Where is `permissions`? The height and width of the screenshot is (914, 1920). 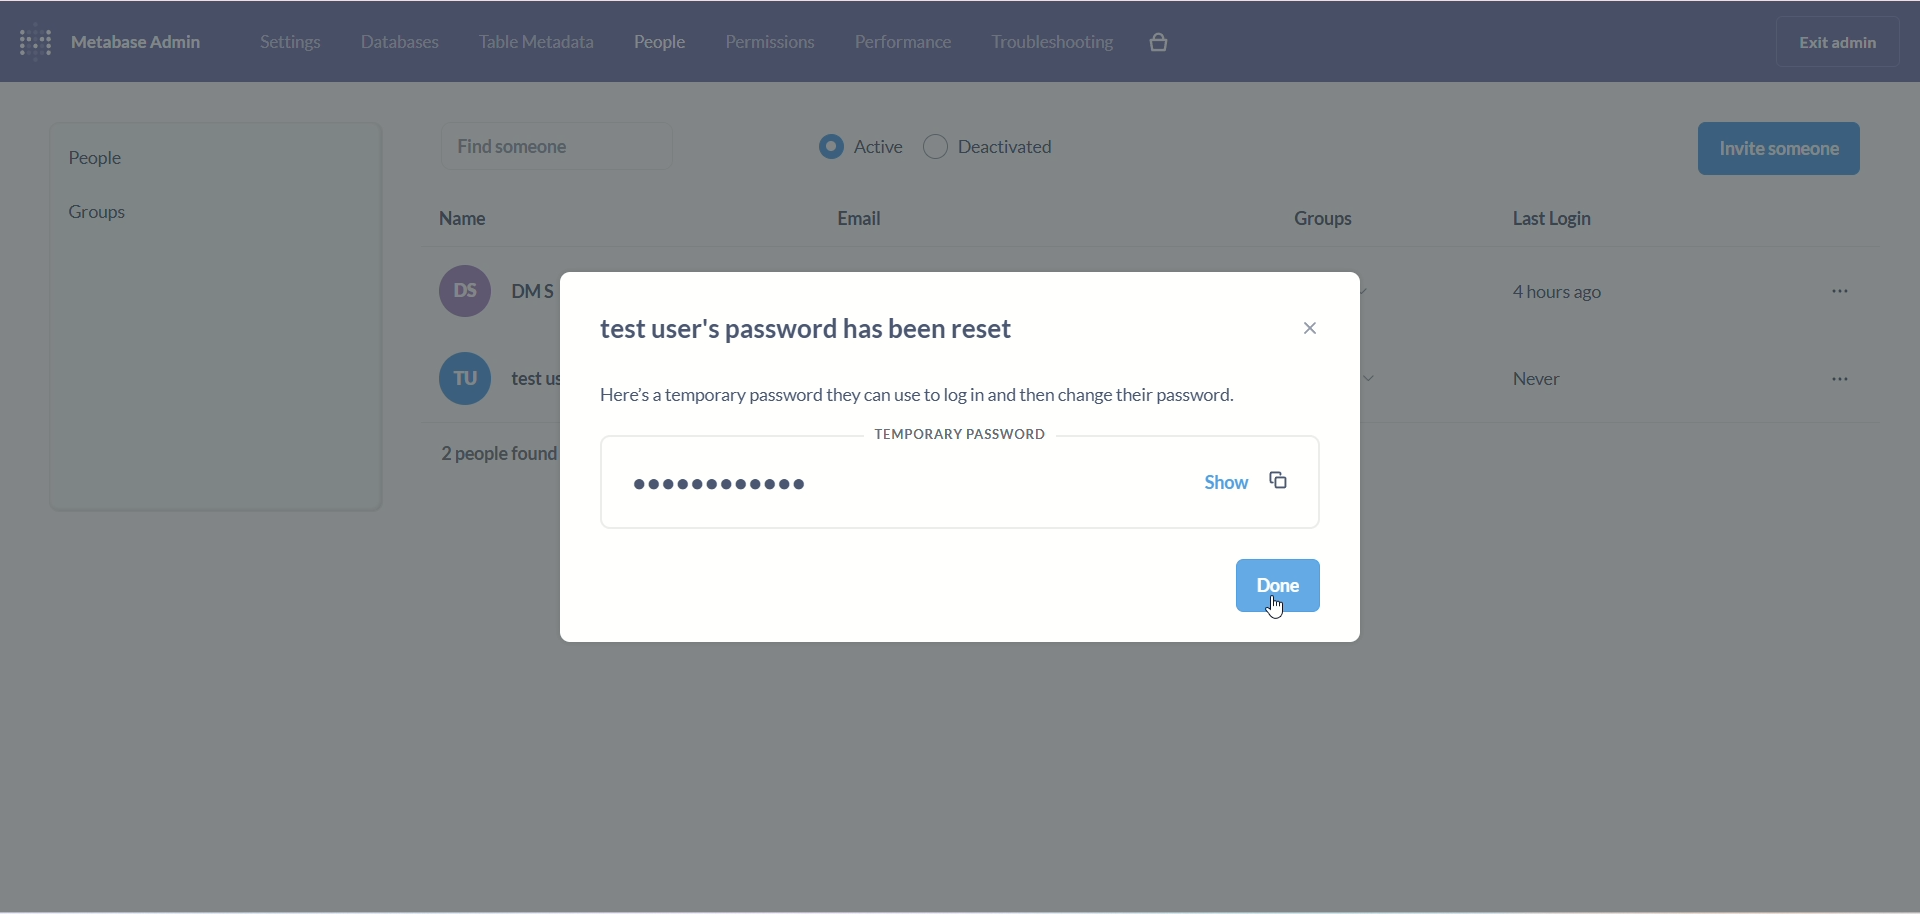
permissions is located at coordinates (776, 44).